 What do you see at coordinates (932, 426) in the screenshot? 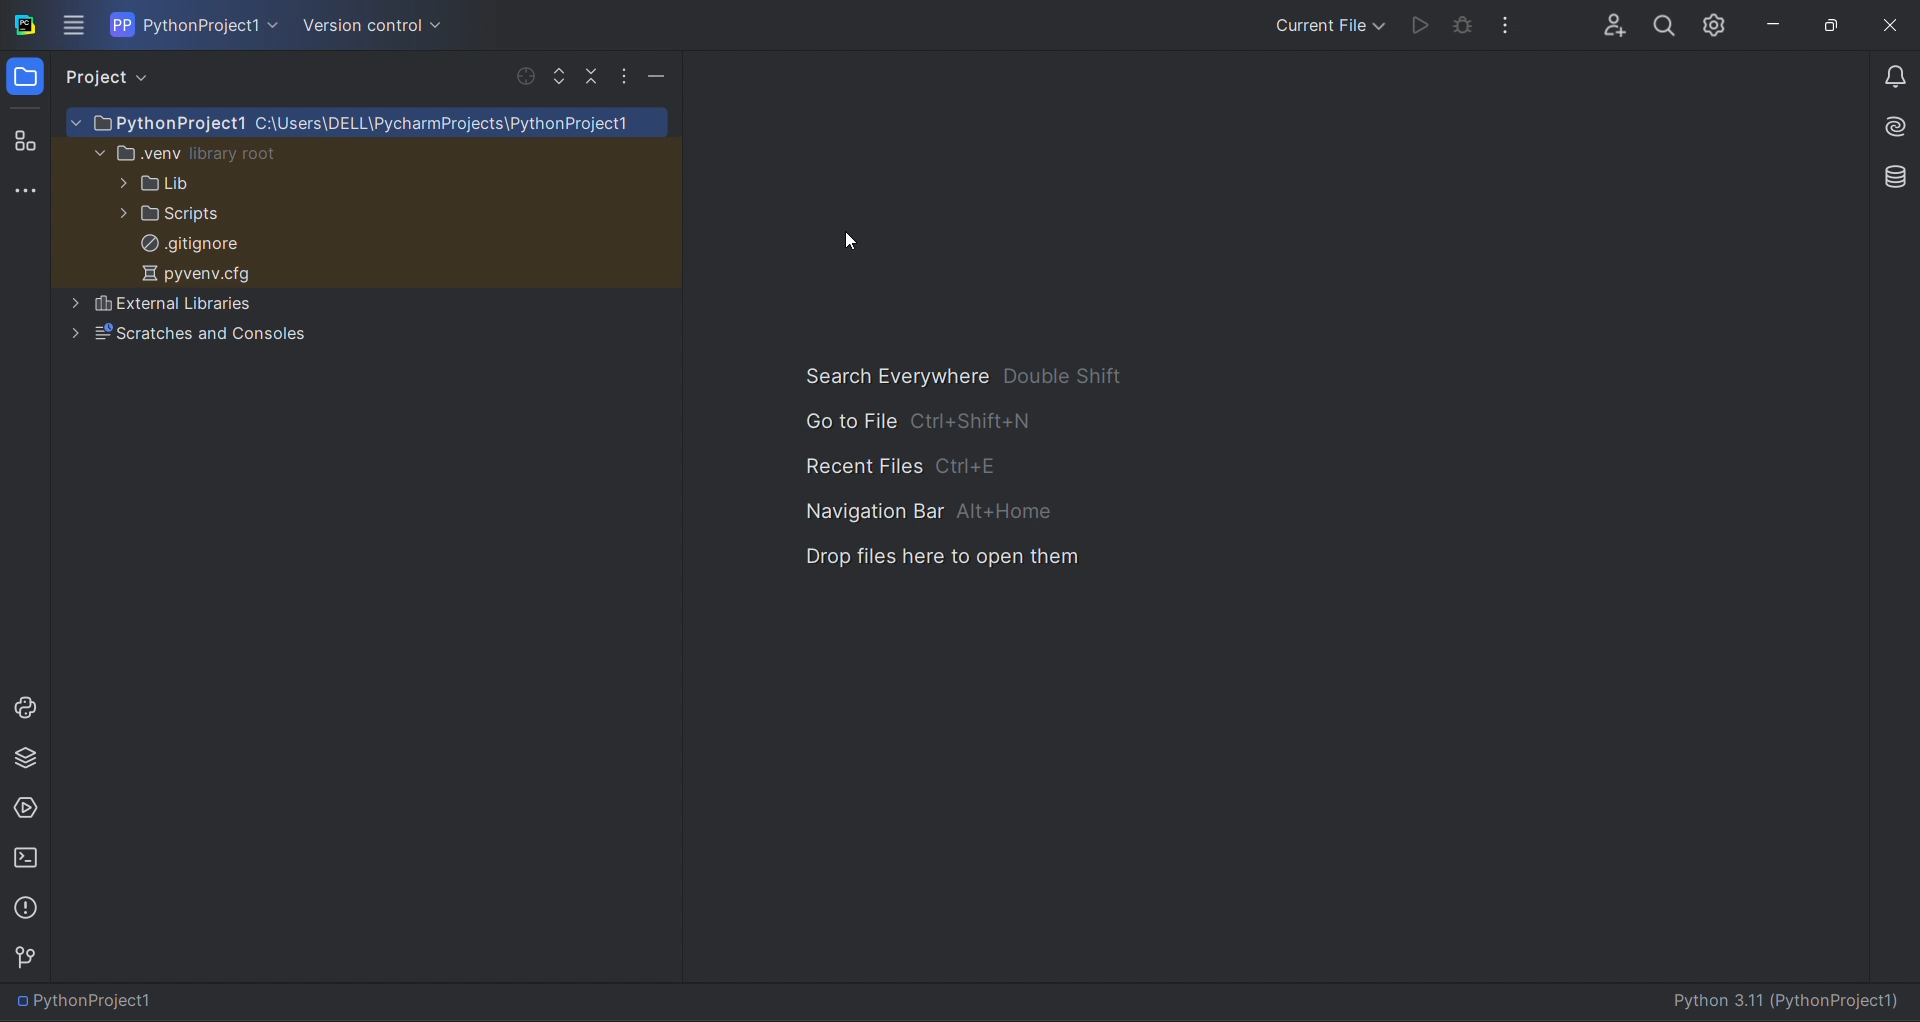
I see `Go to File` at bounding box center [932, 426].